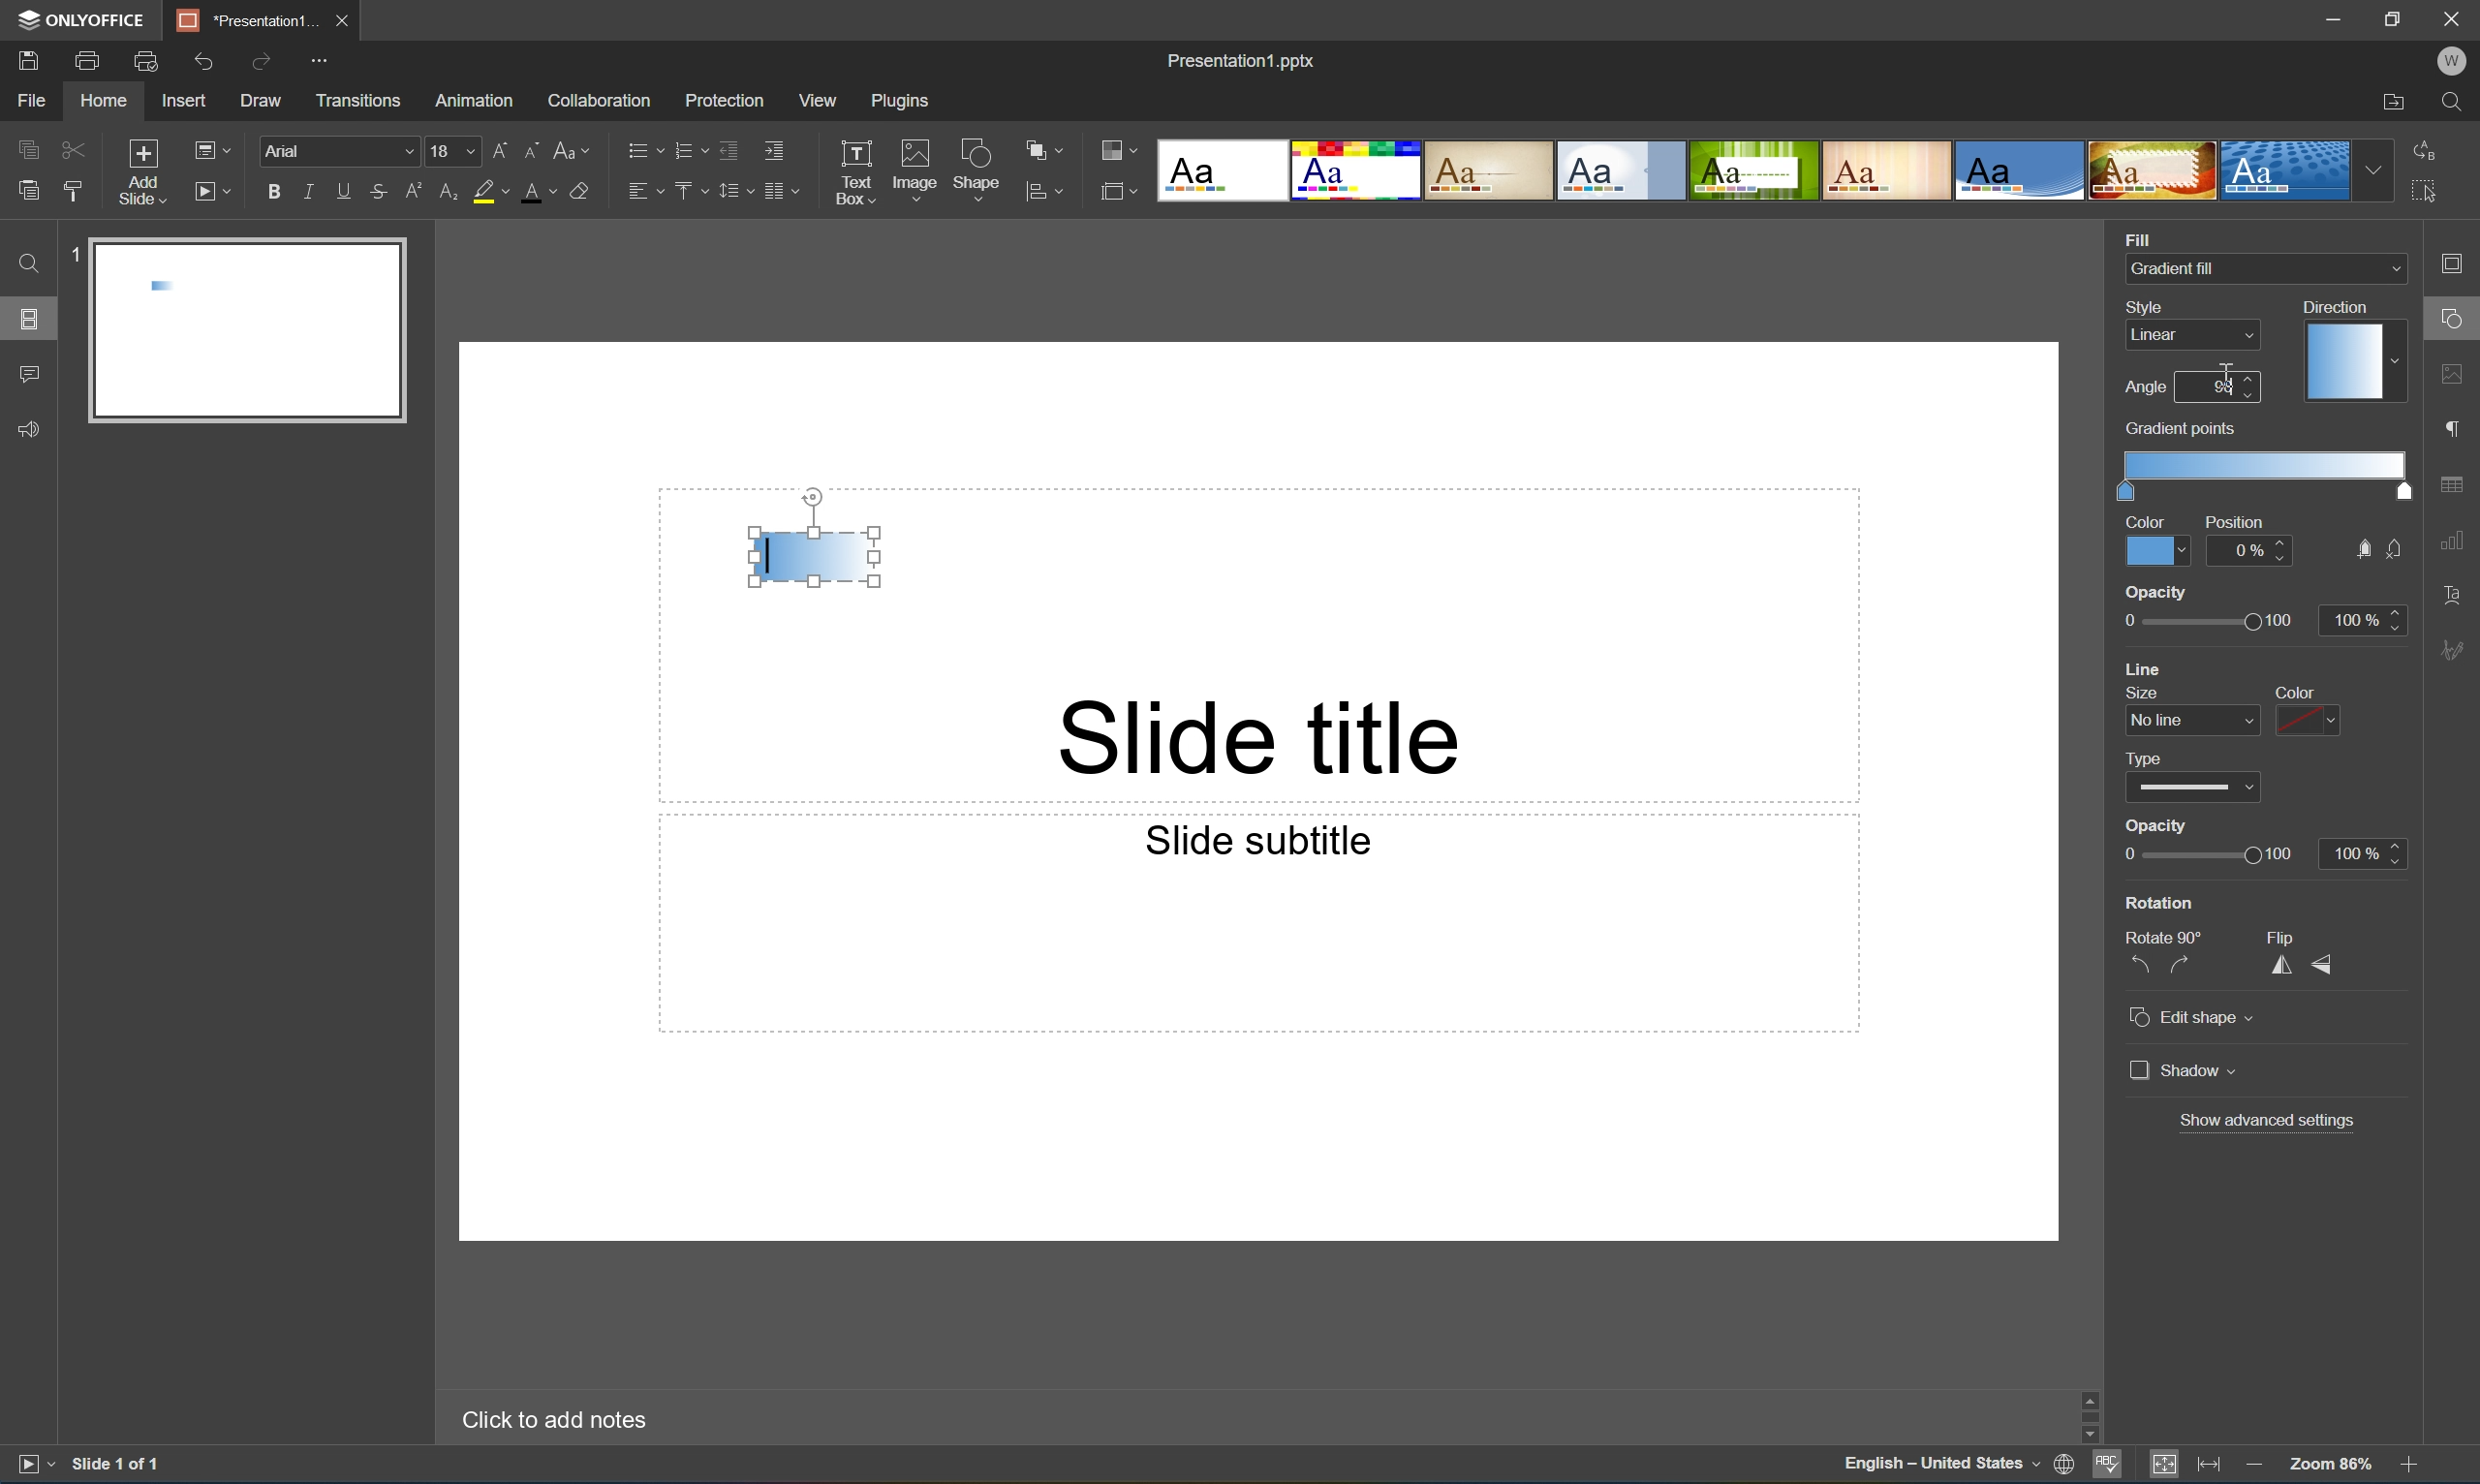 The height and width of the screenshot is (1484, 2480). What do you see at coordinates (2341, 19) in the screenshot?
I see `Minimize` at bounding box center [2341, 19].